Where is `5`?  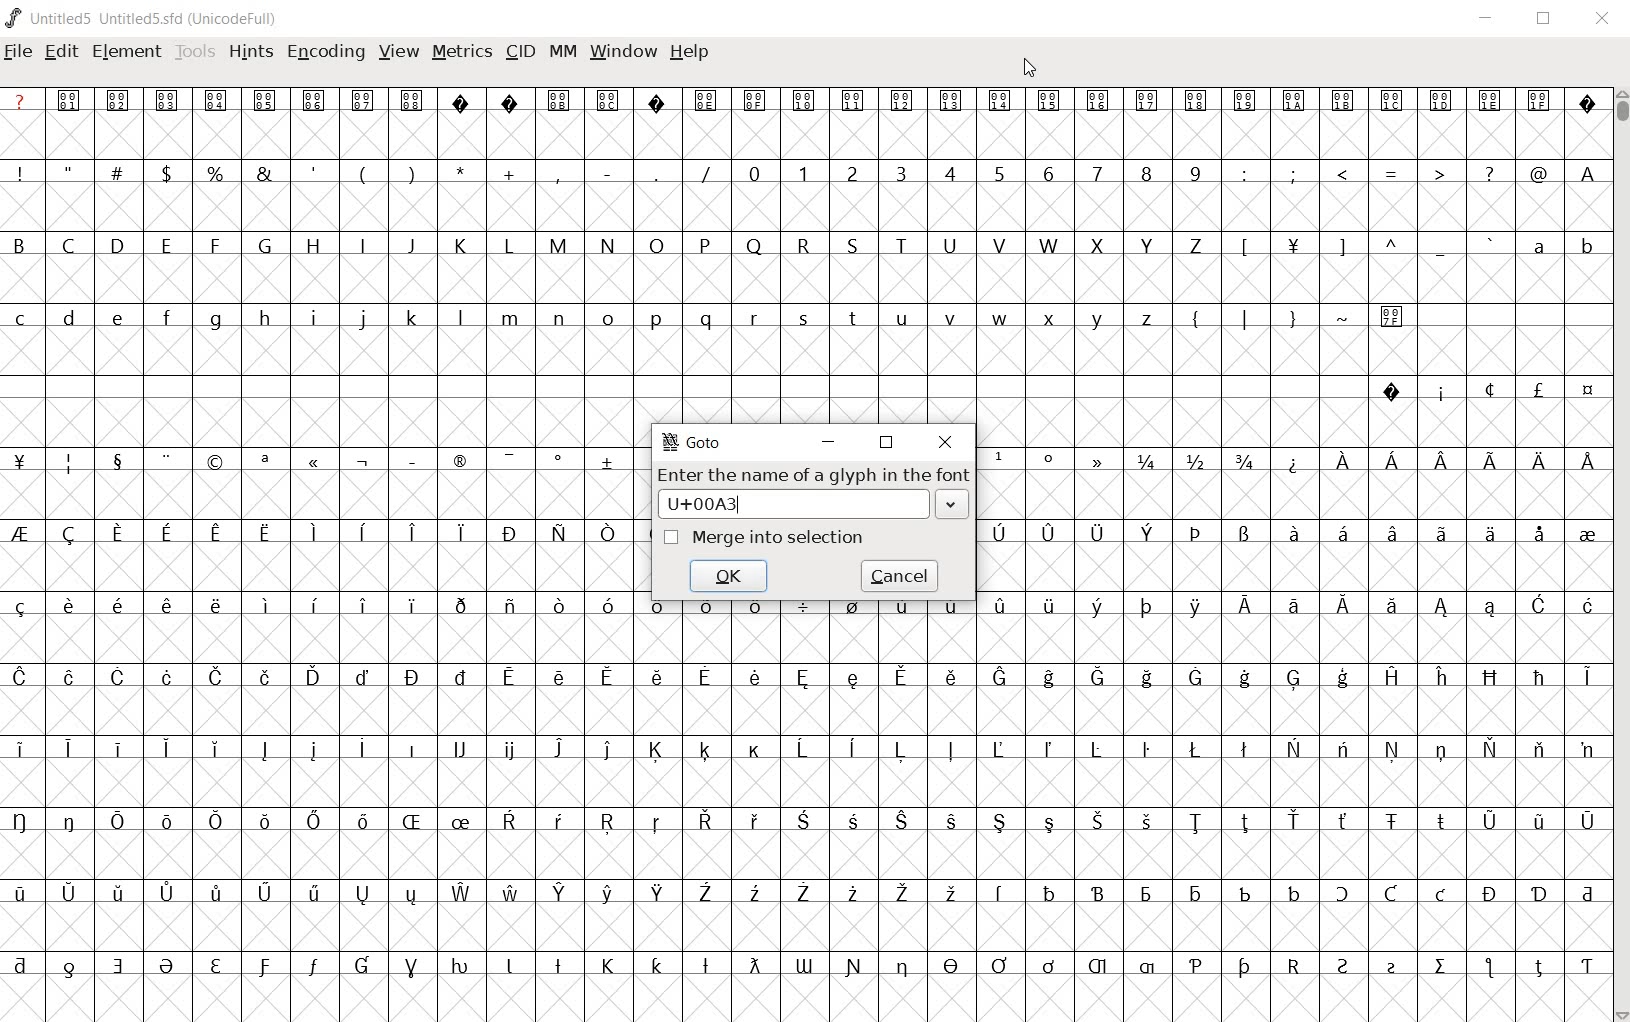 5 is located at coordinates (998, 173).